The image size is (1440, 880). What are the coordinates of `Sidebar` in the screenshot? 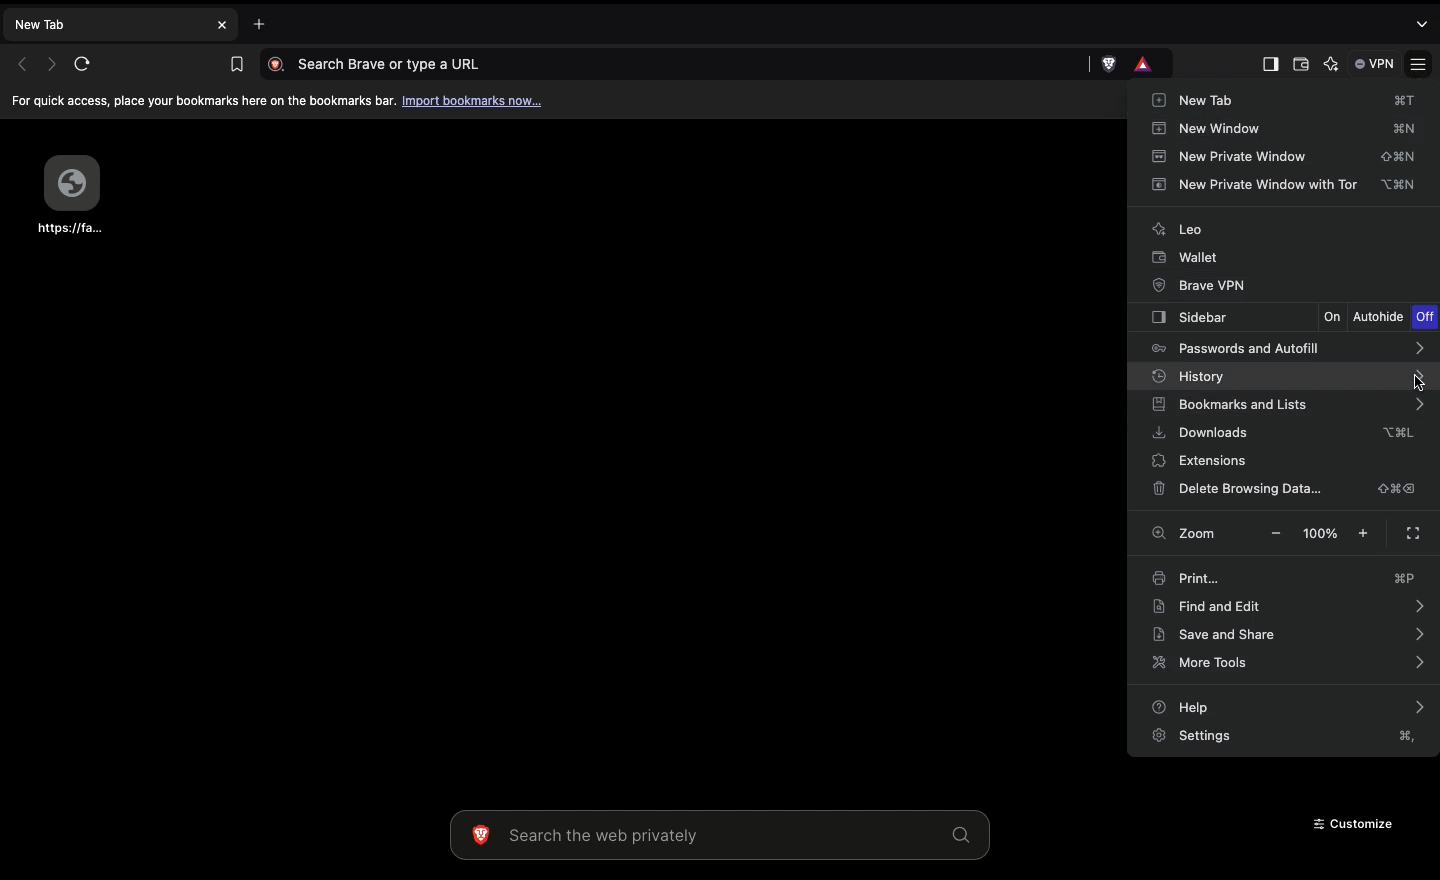 It's located at (1268, 64).